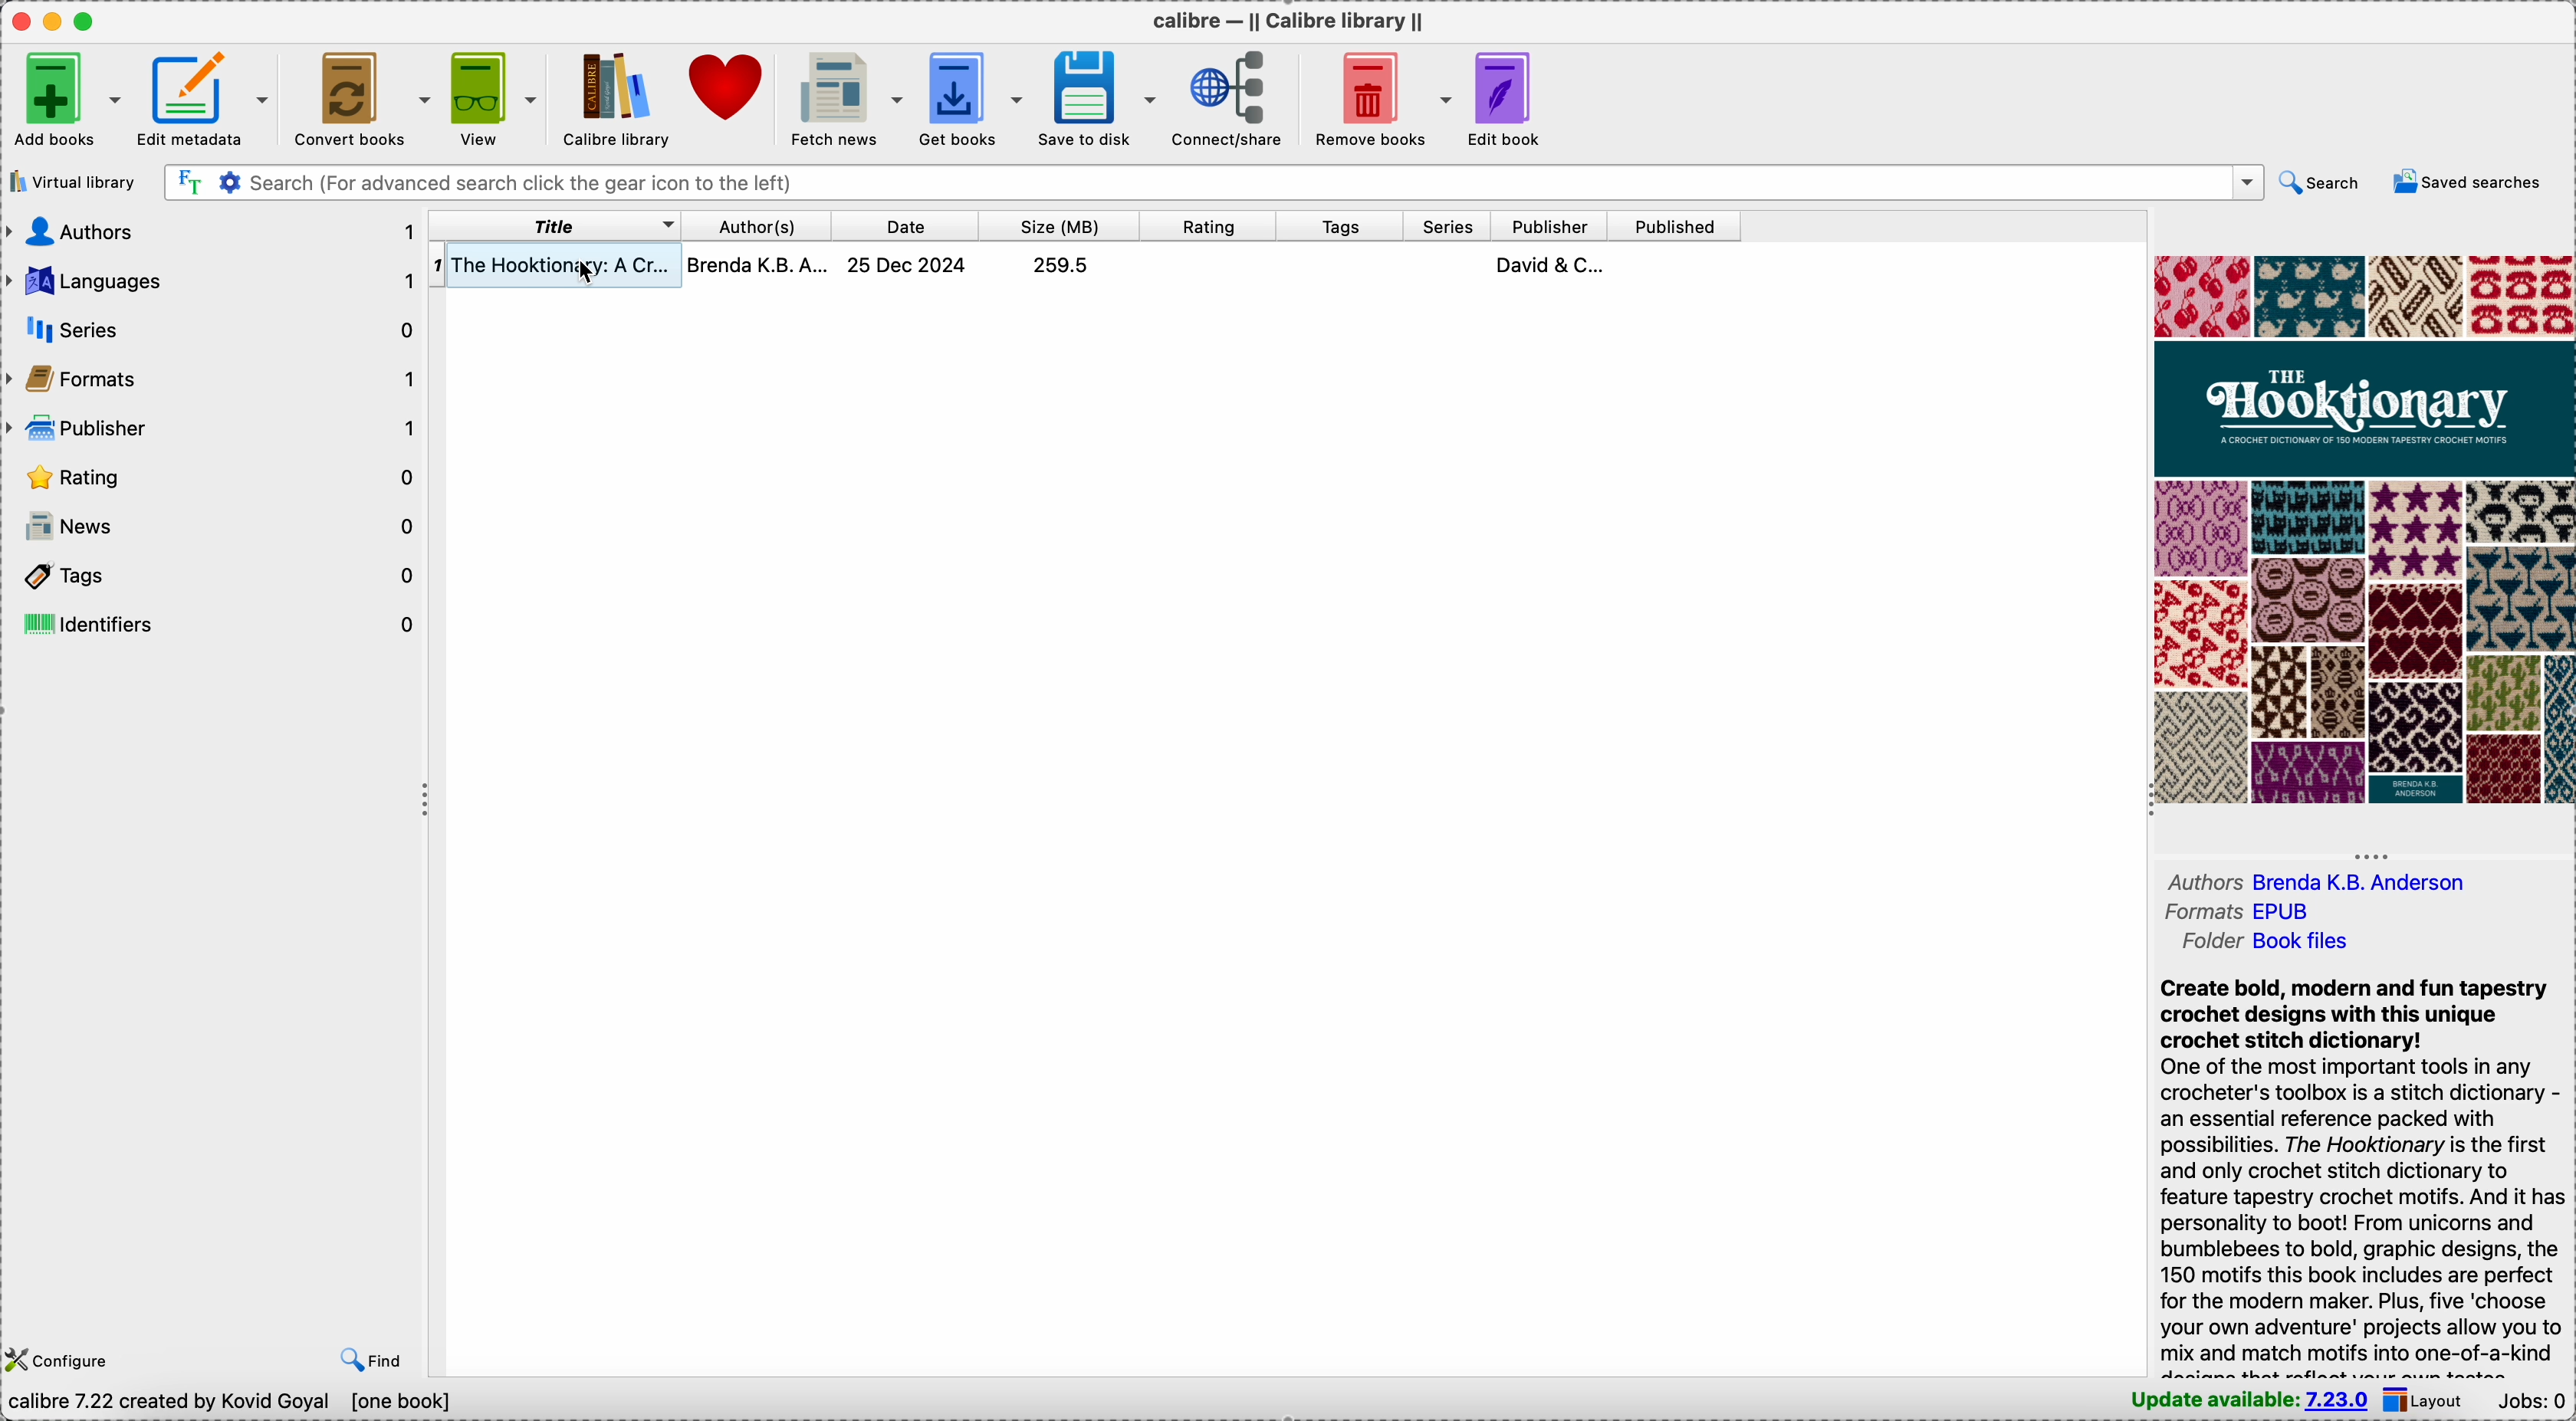 Image resolution: width=2576 pixels, height=1421 pixels. I want to click on book cover preview, so click(2362, 530).